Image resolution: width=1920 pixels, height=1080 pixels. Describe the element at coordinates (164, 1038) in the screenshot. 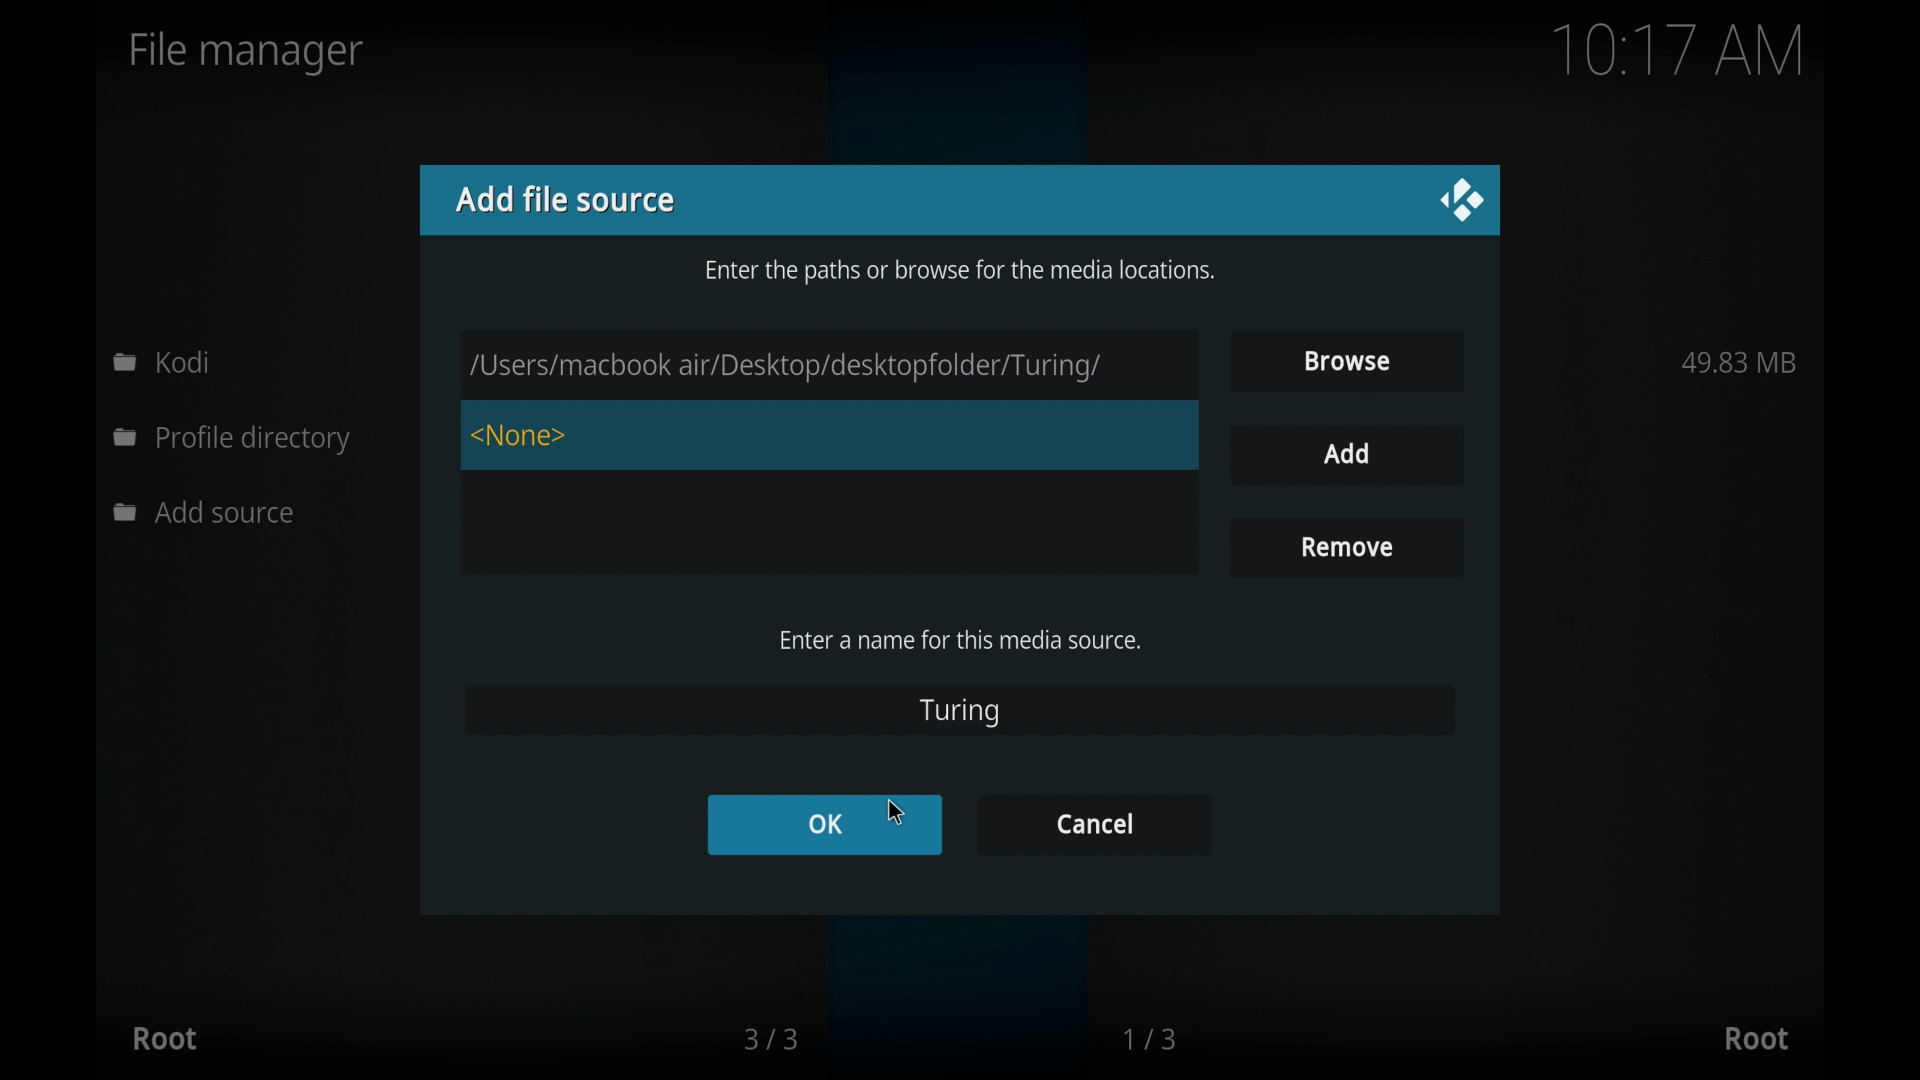

I see `root` at that location.